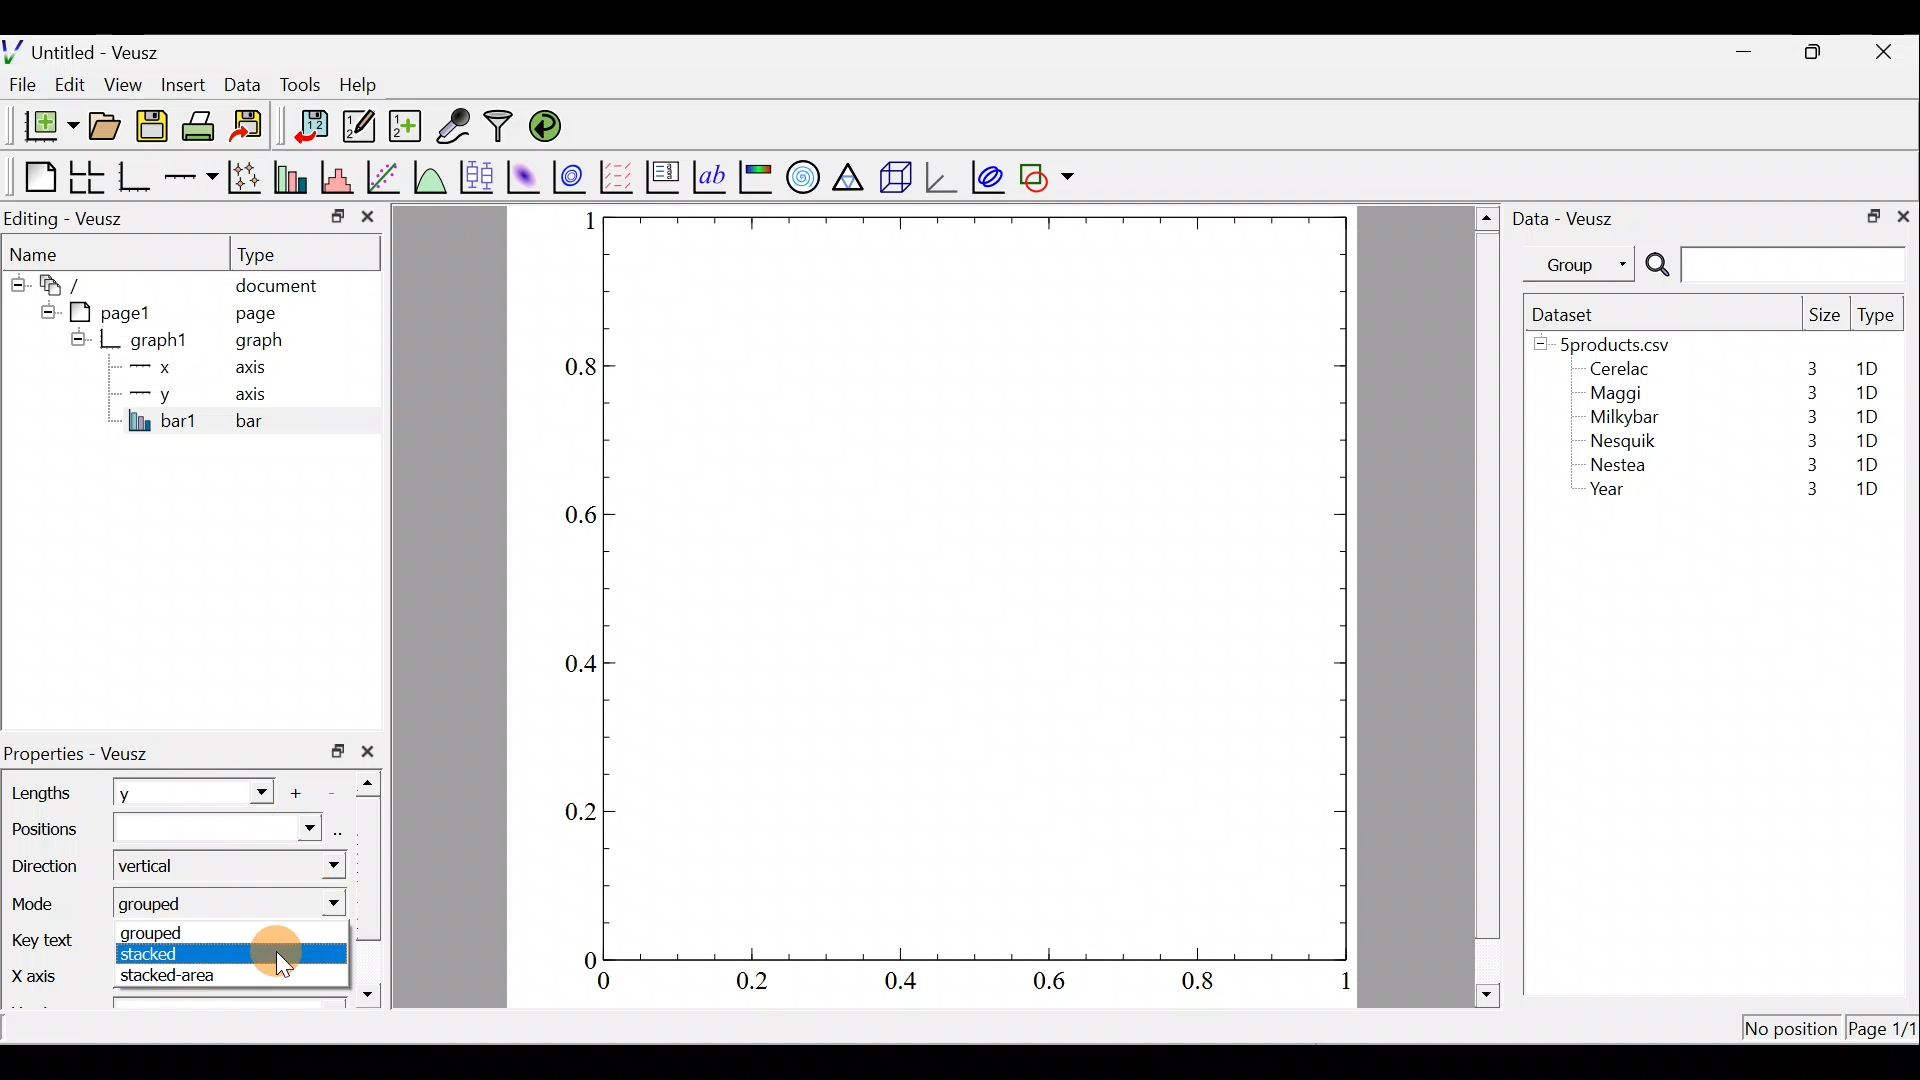 Image resolution: width=1920 pixels, height=1080 pixels. I want to click on Print the document, so click(204, 125).